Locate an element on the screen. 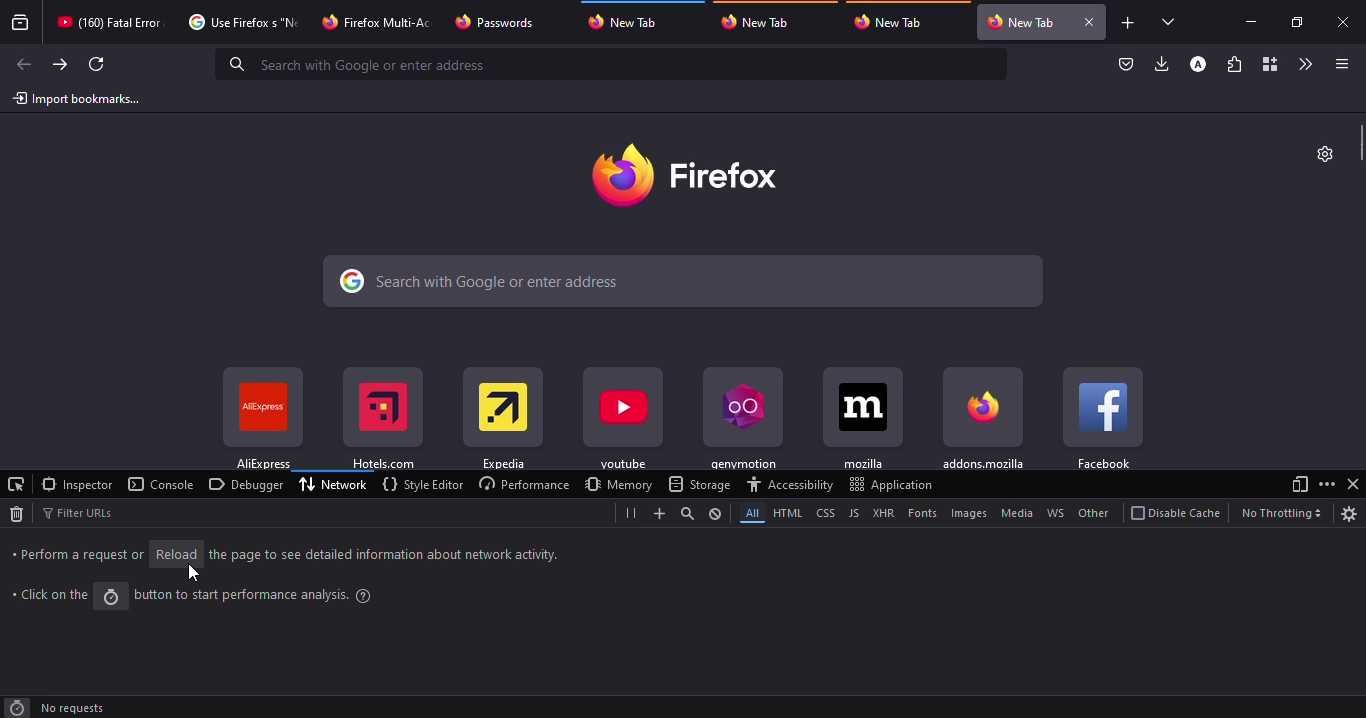  info is located at coordinates (51, 593).